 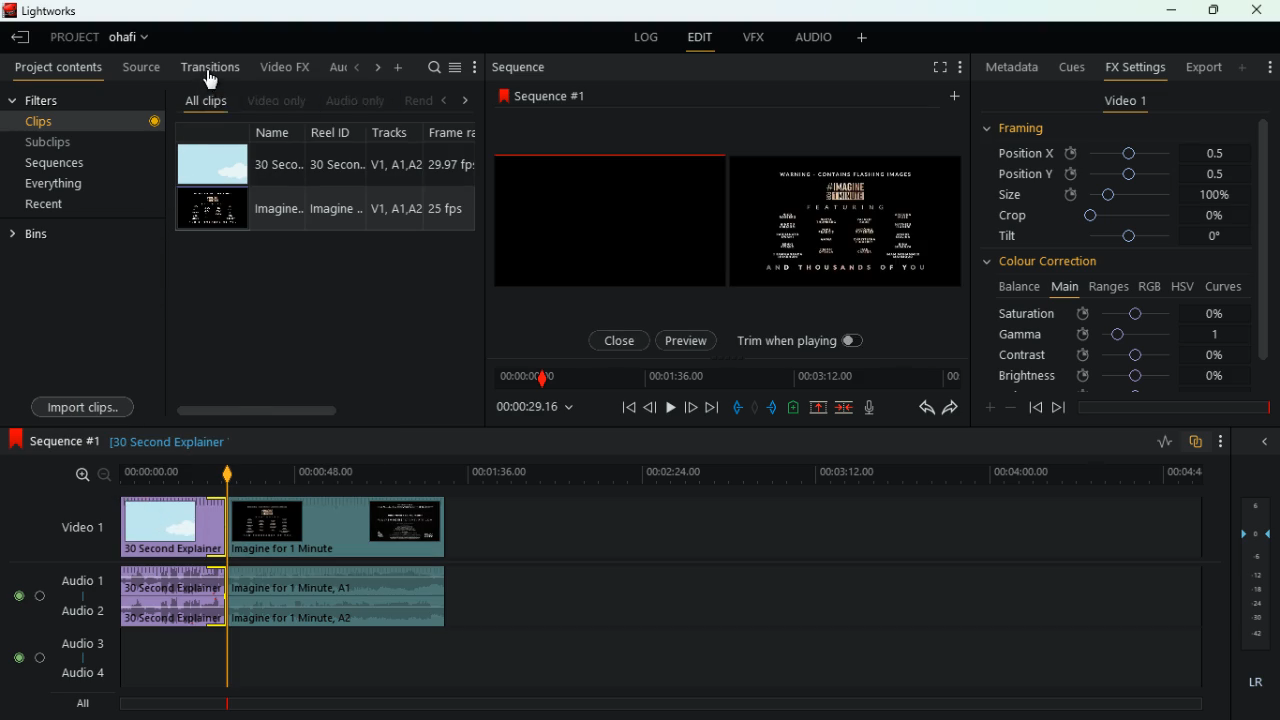 What do you see at coordinates (1226, 285) in the screenshot?
I see `curves` at bounding box center [1226, 285].